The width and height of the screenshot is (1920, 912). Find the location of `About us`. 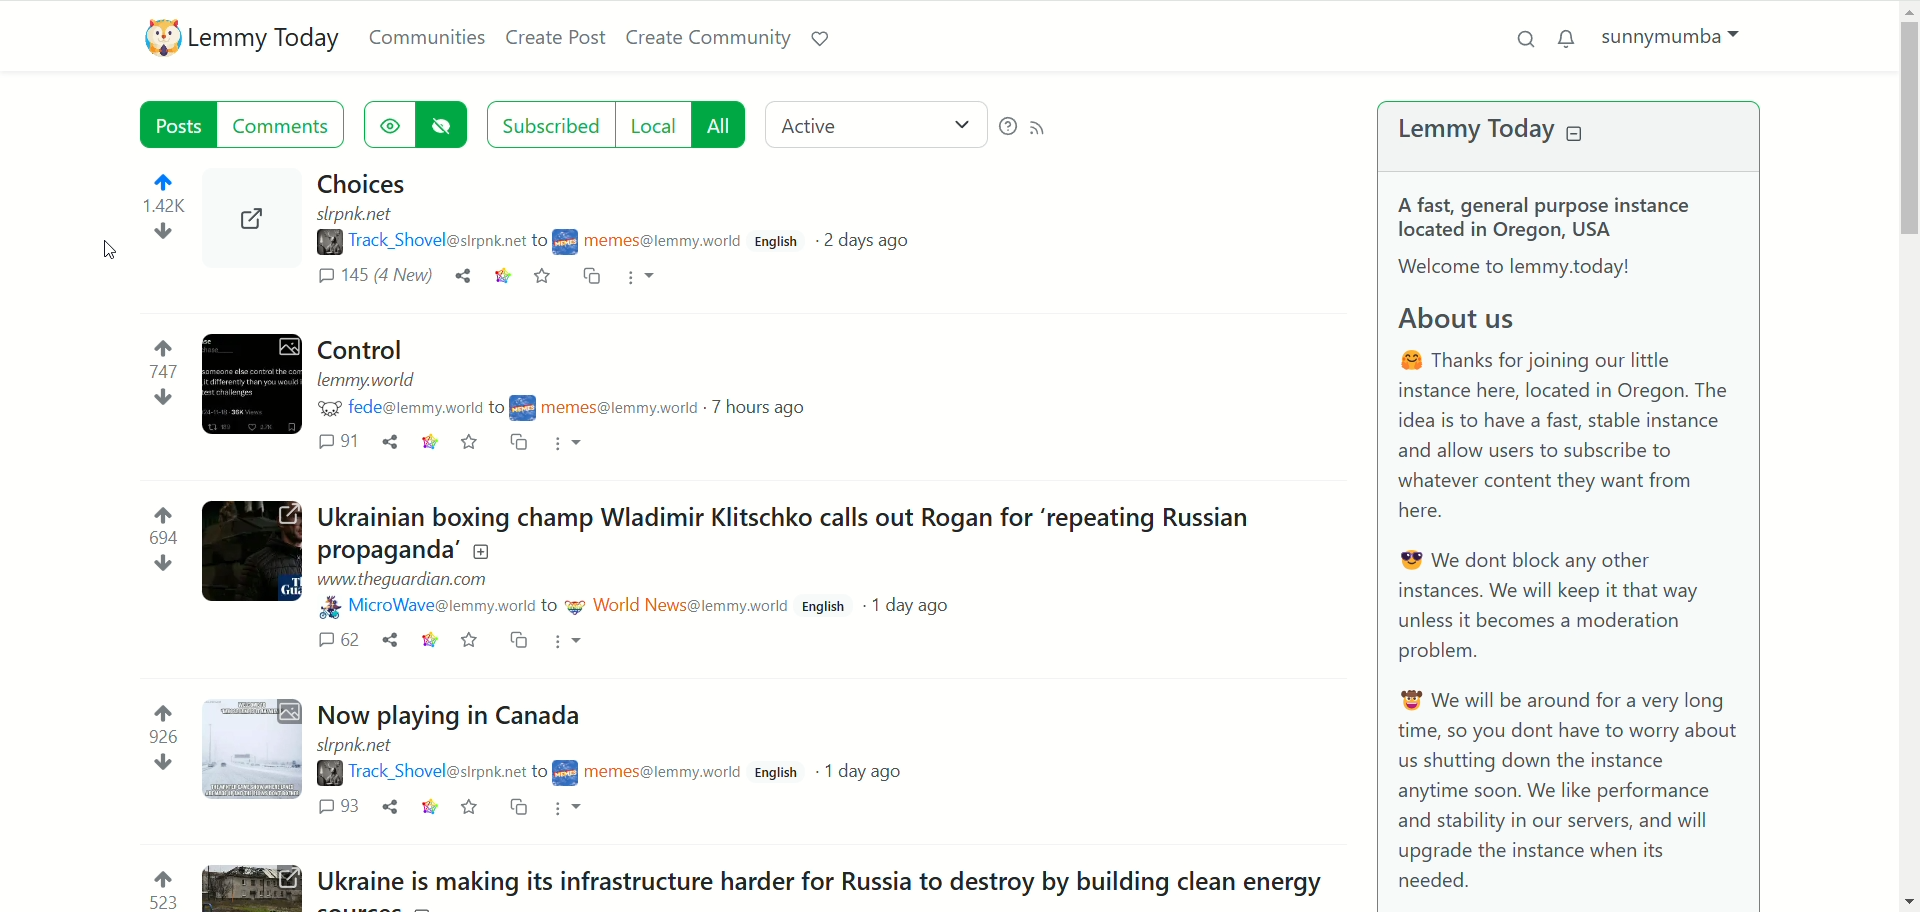

About us is located at coordinates (1500, 320).